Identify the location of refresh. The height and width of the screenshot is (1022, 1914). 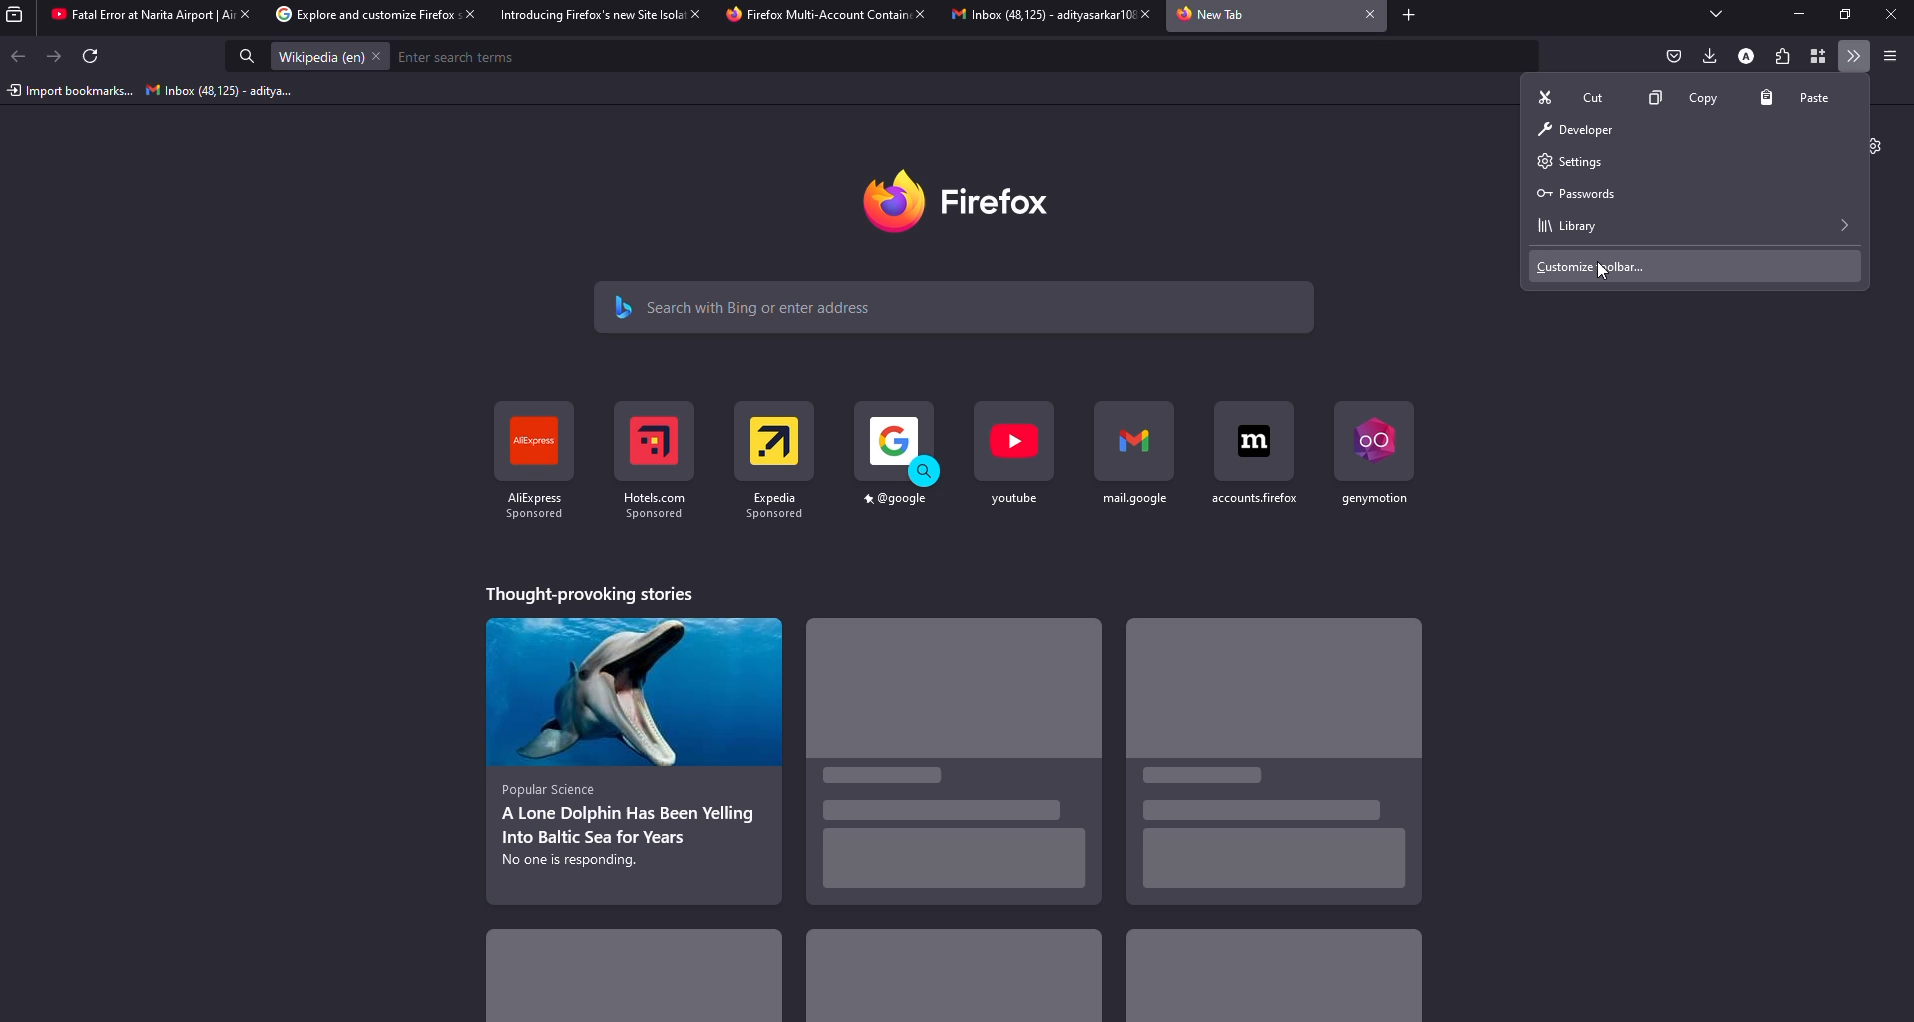
(93, 58).